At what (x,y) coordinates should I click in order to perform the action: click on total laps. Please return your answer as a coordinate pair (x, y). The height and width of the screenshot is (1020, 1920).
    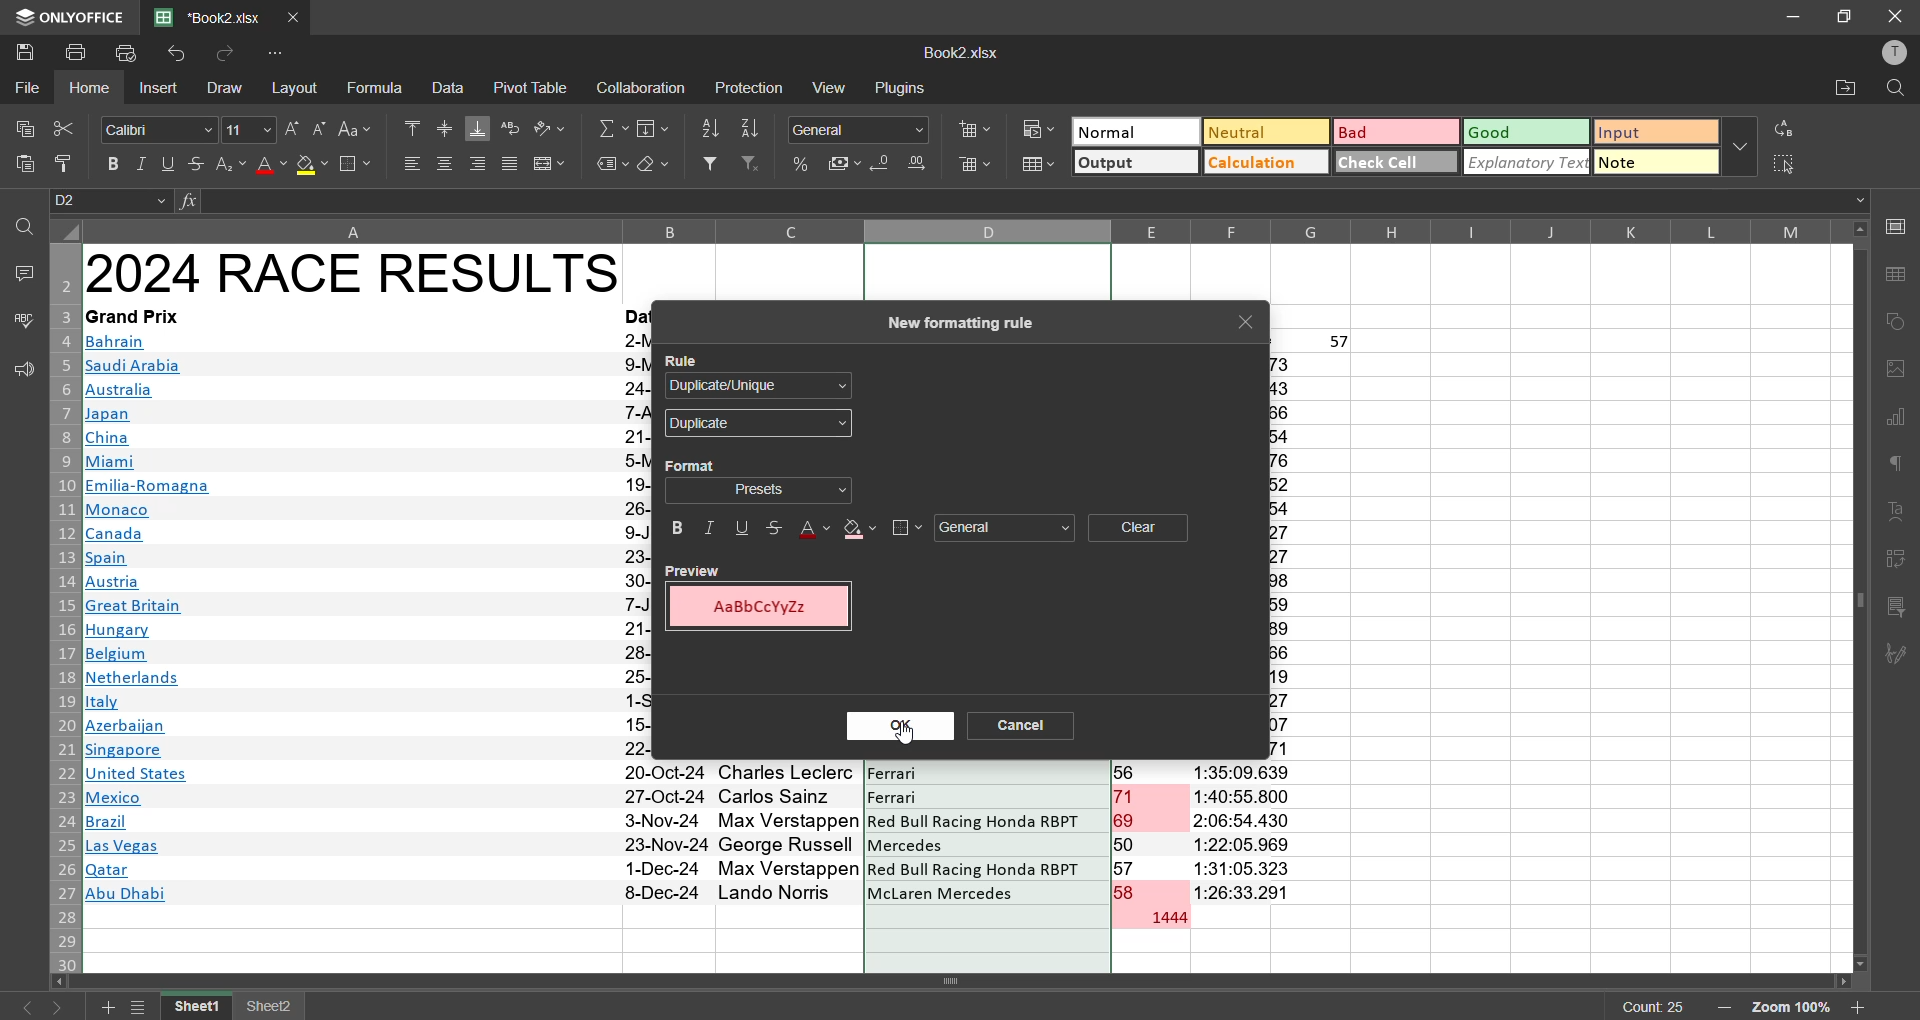
    Looking at the image, I should click on (1166, 919).